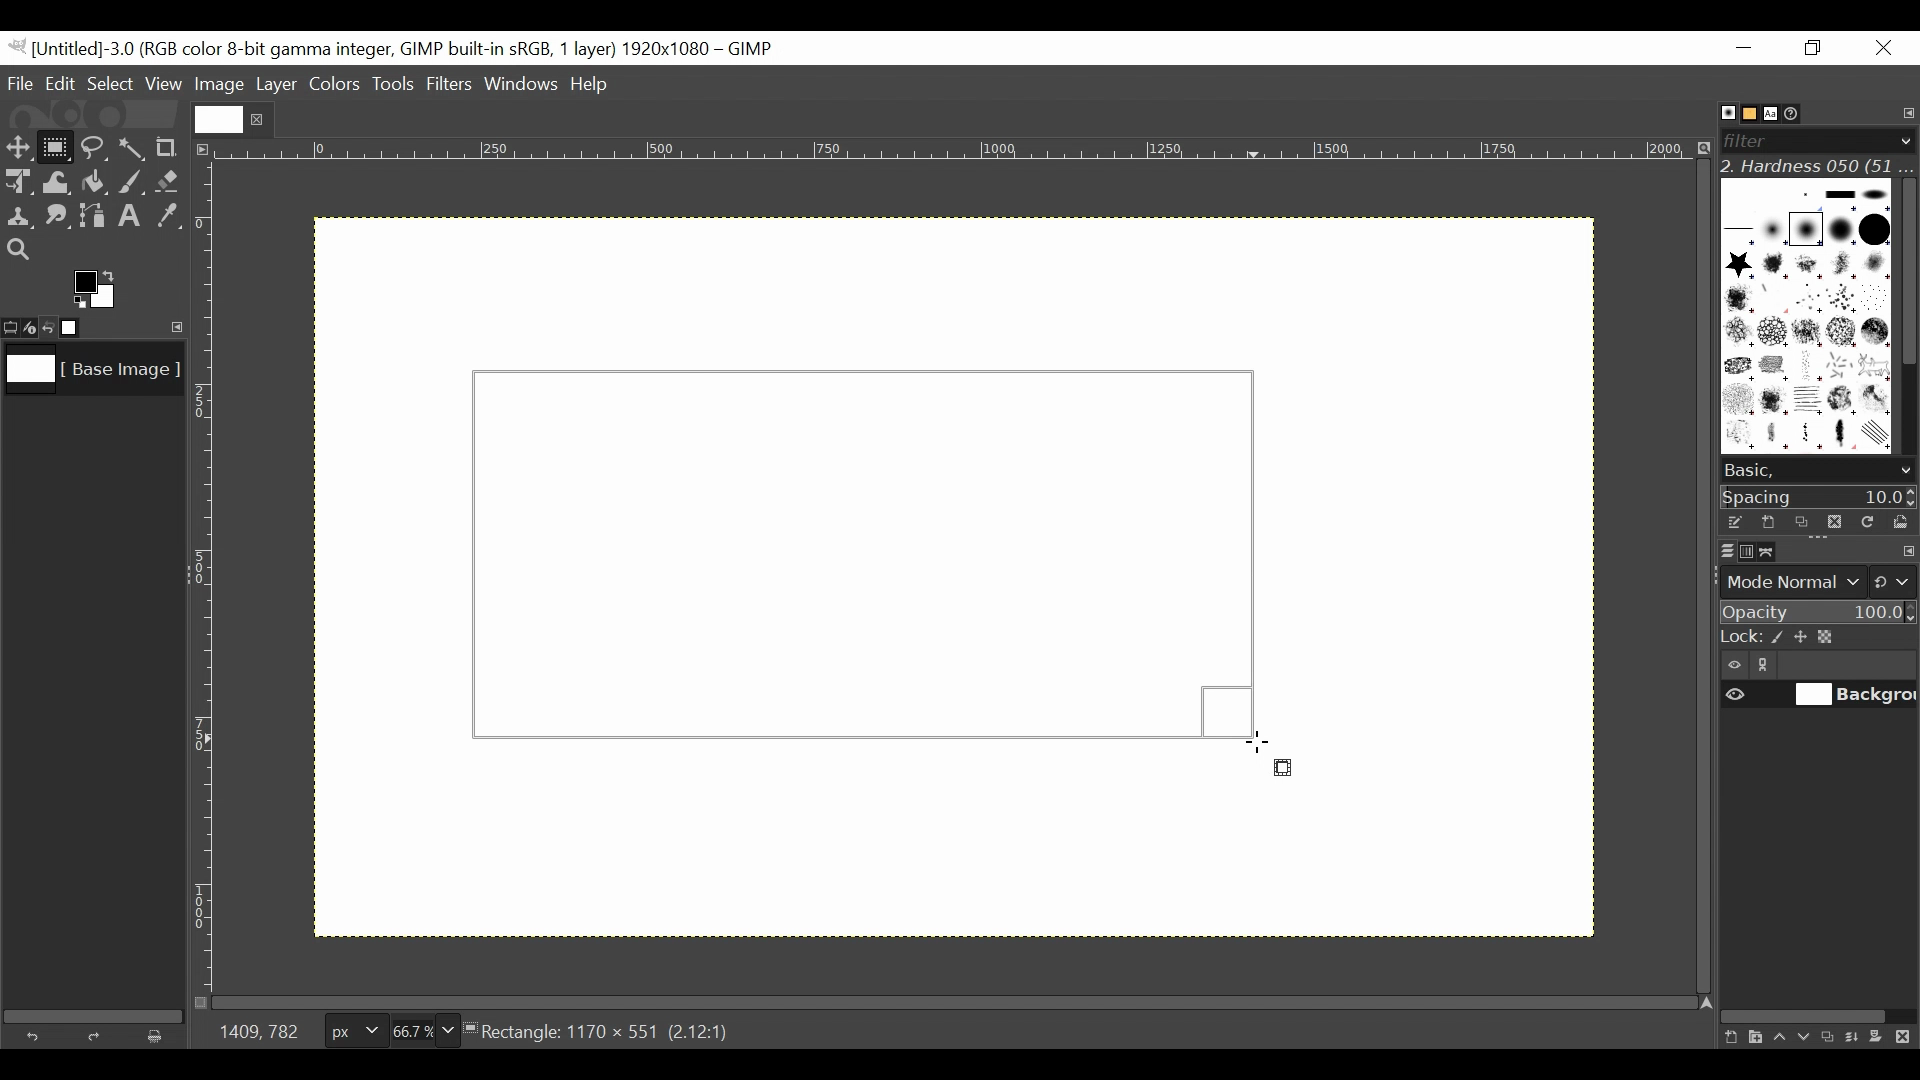 The width and height of the screenshot is (1920, 1080). What do you see at coordinates (55, 184) in the screenshot?
I see `Warp Transform` at bounding box center [55, 184].